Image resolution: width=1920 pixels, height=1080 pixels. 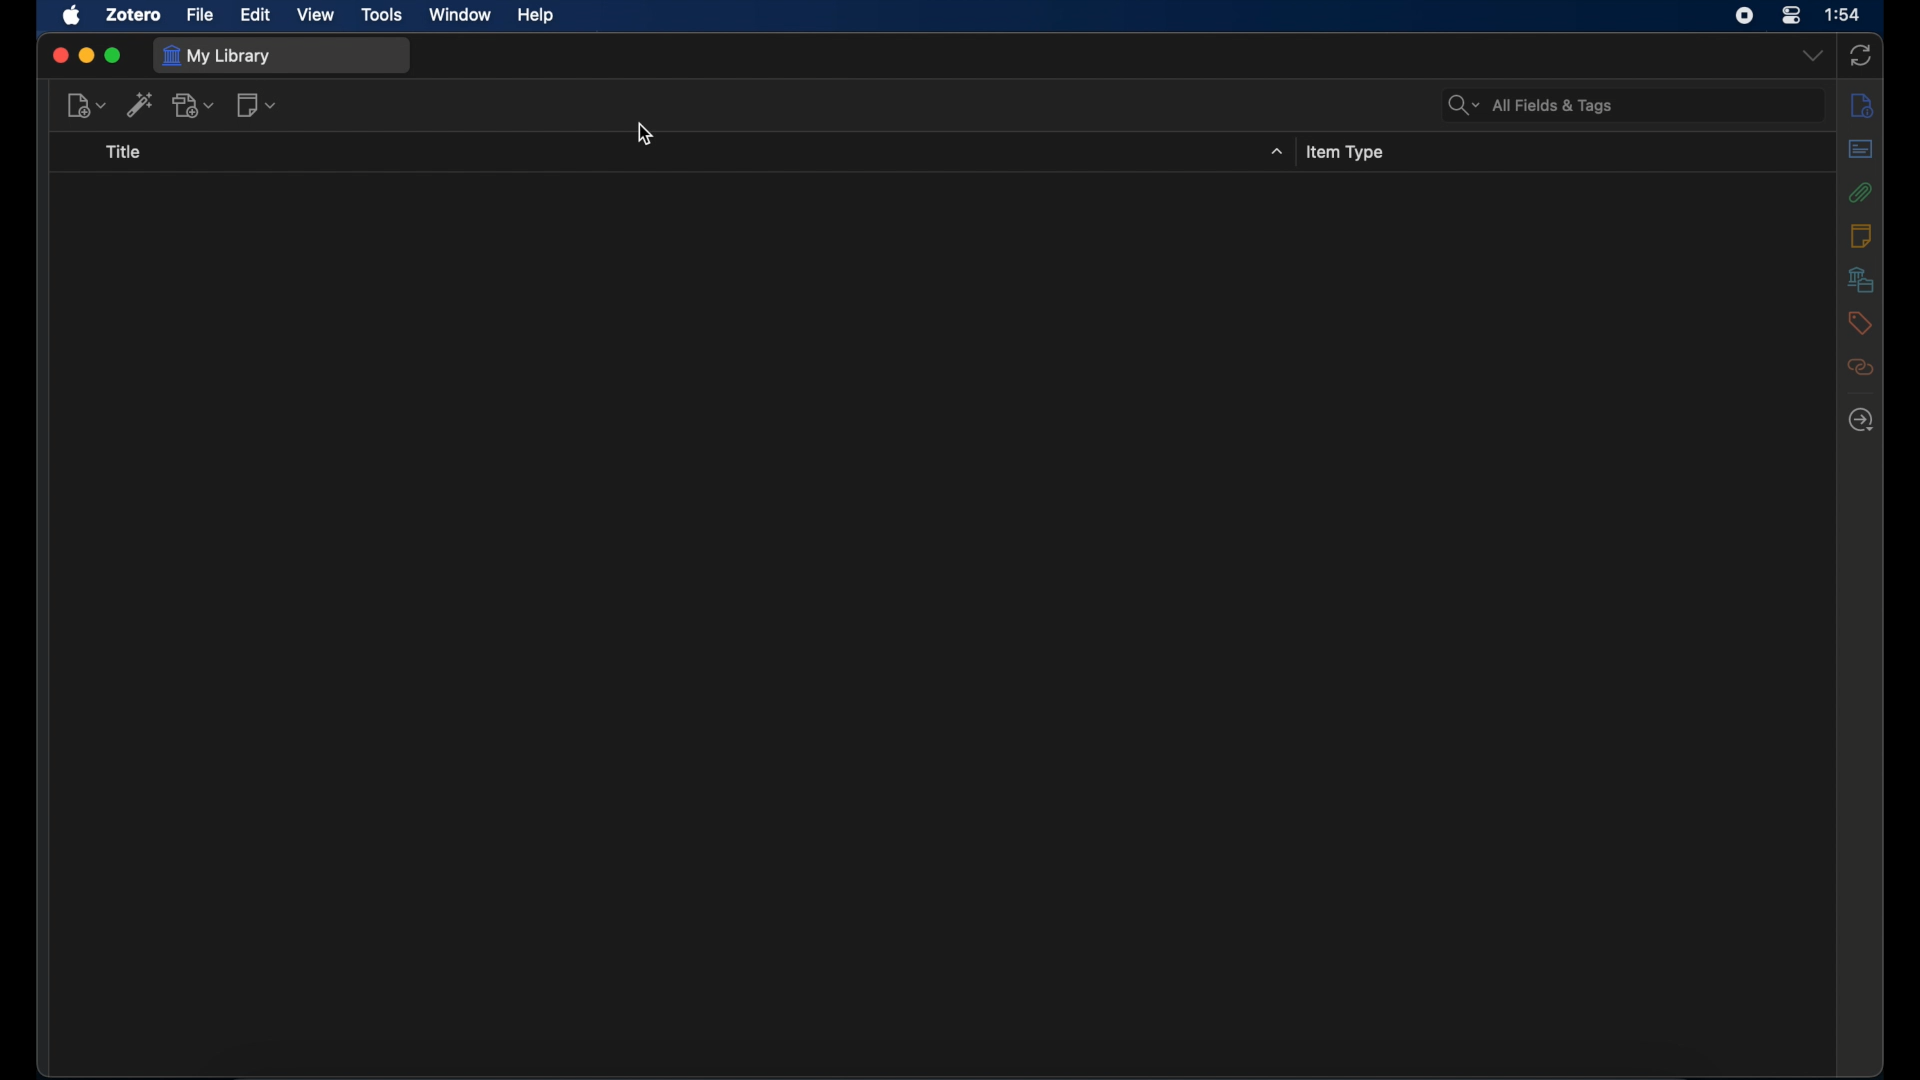 I want to click on item type, so click(x=1348, y=152).